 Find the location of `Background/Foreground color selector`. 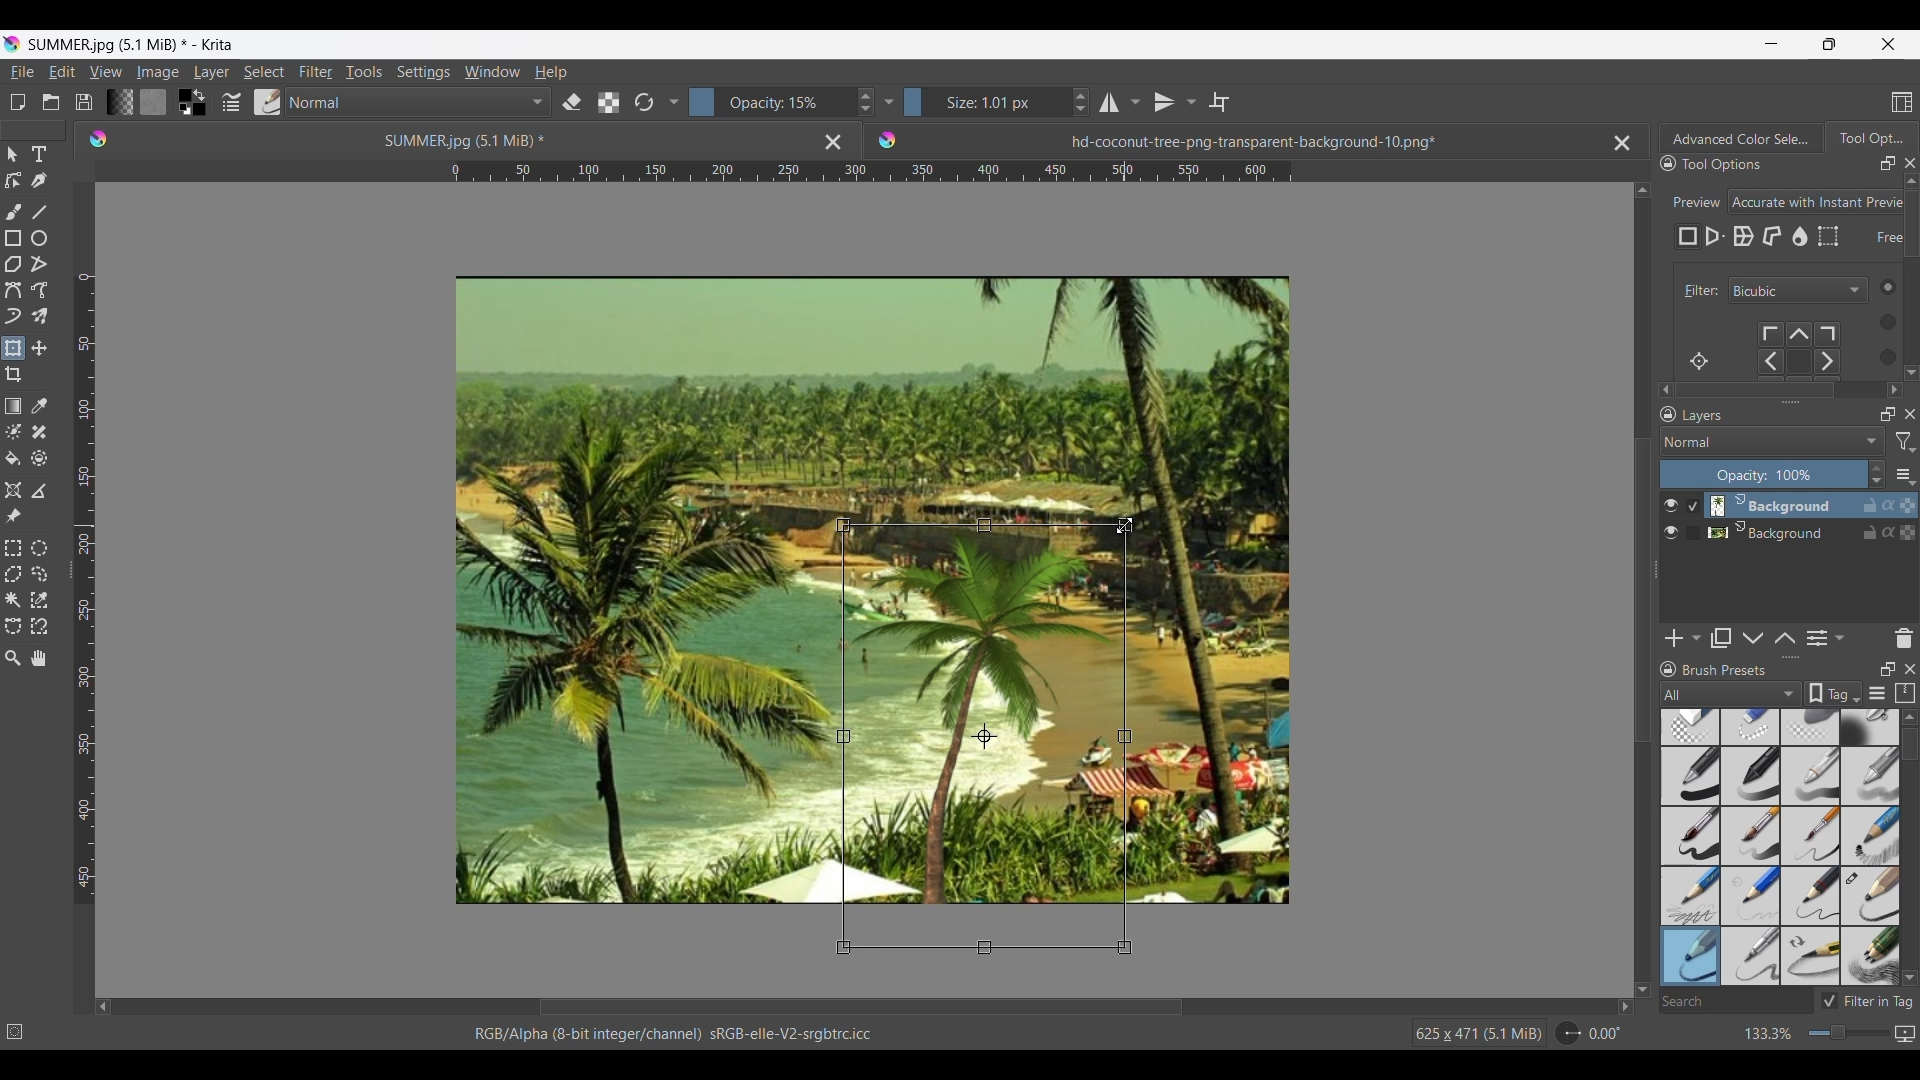

Background/Foreground color selector is located at coordinates (191, 102).